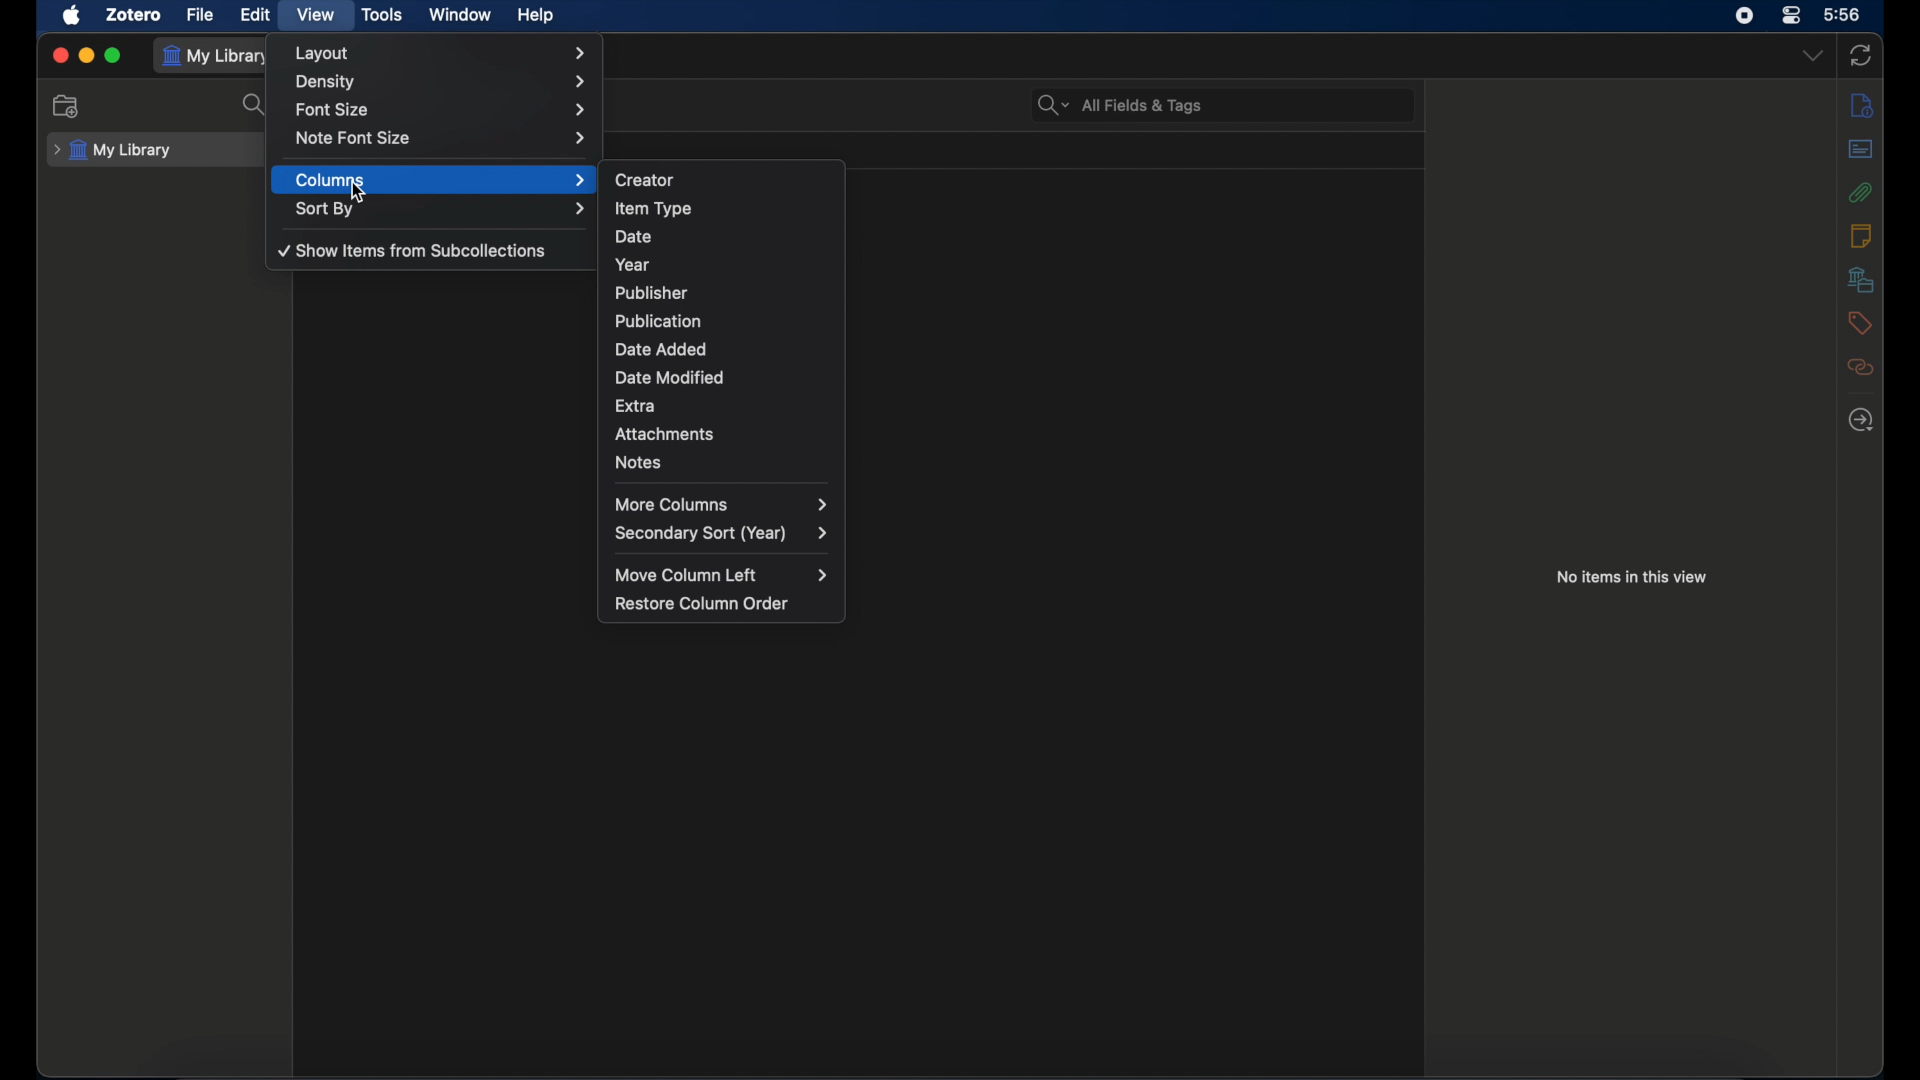 The height and width of the screenshot is (1080, 1920). What do you see at coordinates (1858, 322) in the screenshot?
I see `tags` at bounding box center [1858, 322].